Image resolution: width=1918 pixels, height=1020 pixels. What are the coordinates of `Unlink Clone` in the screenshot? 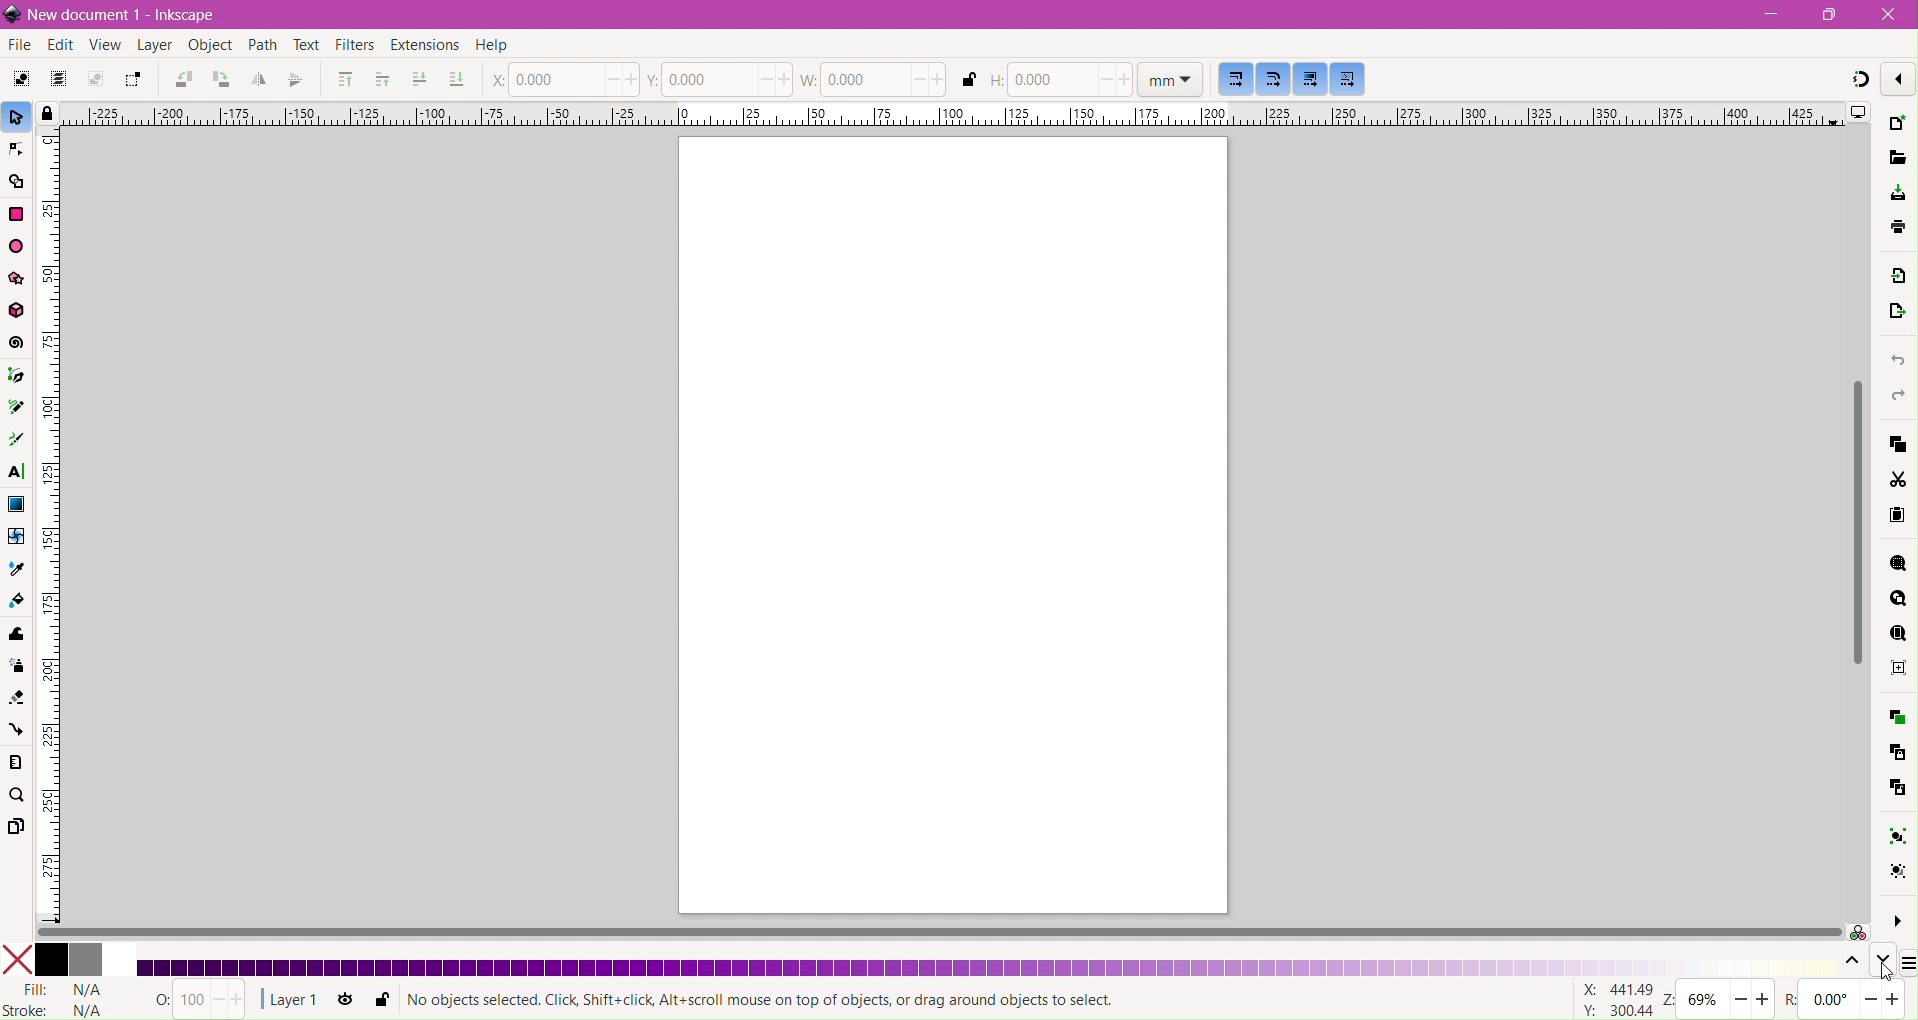 It's located at (1896, 791).